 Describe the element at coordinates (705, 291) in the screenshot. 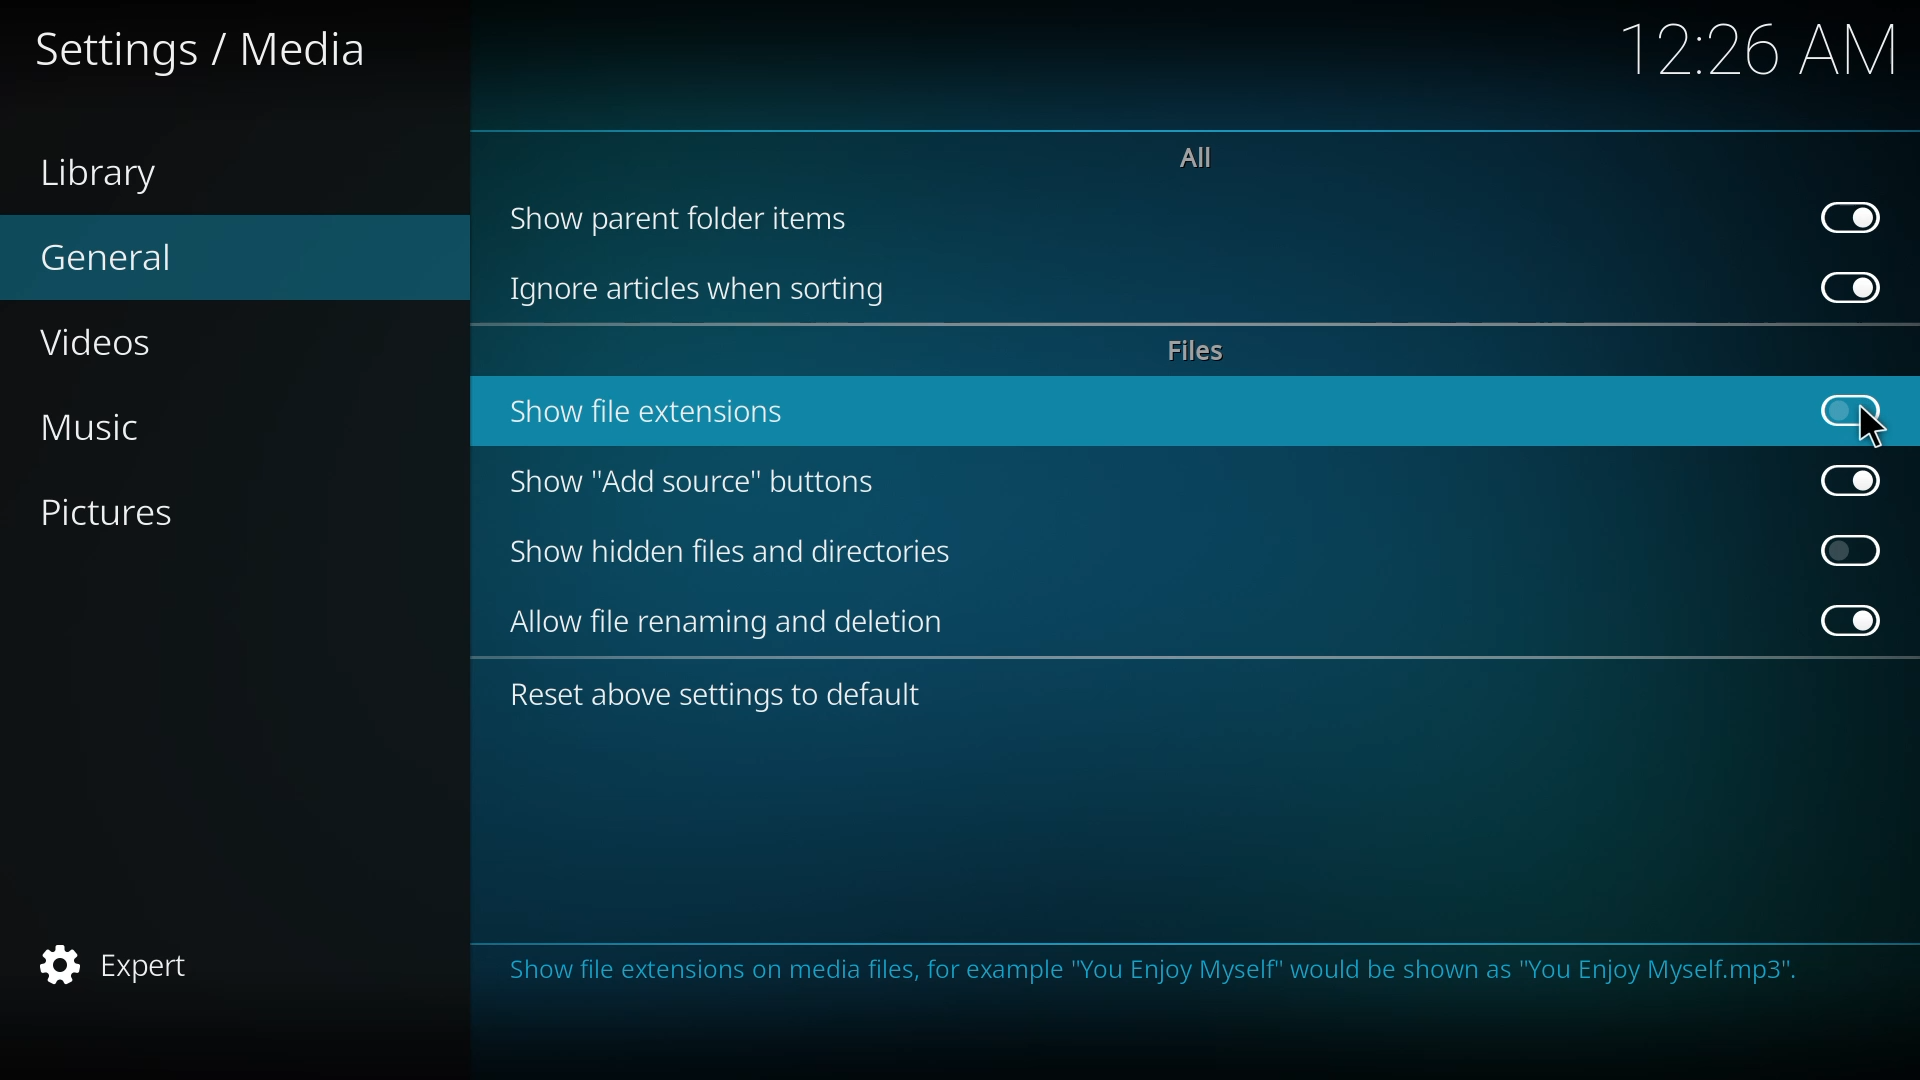

I see `ignore articles when sorting` at that location.